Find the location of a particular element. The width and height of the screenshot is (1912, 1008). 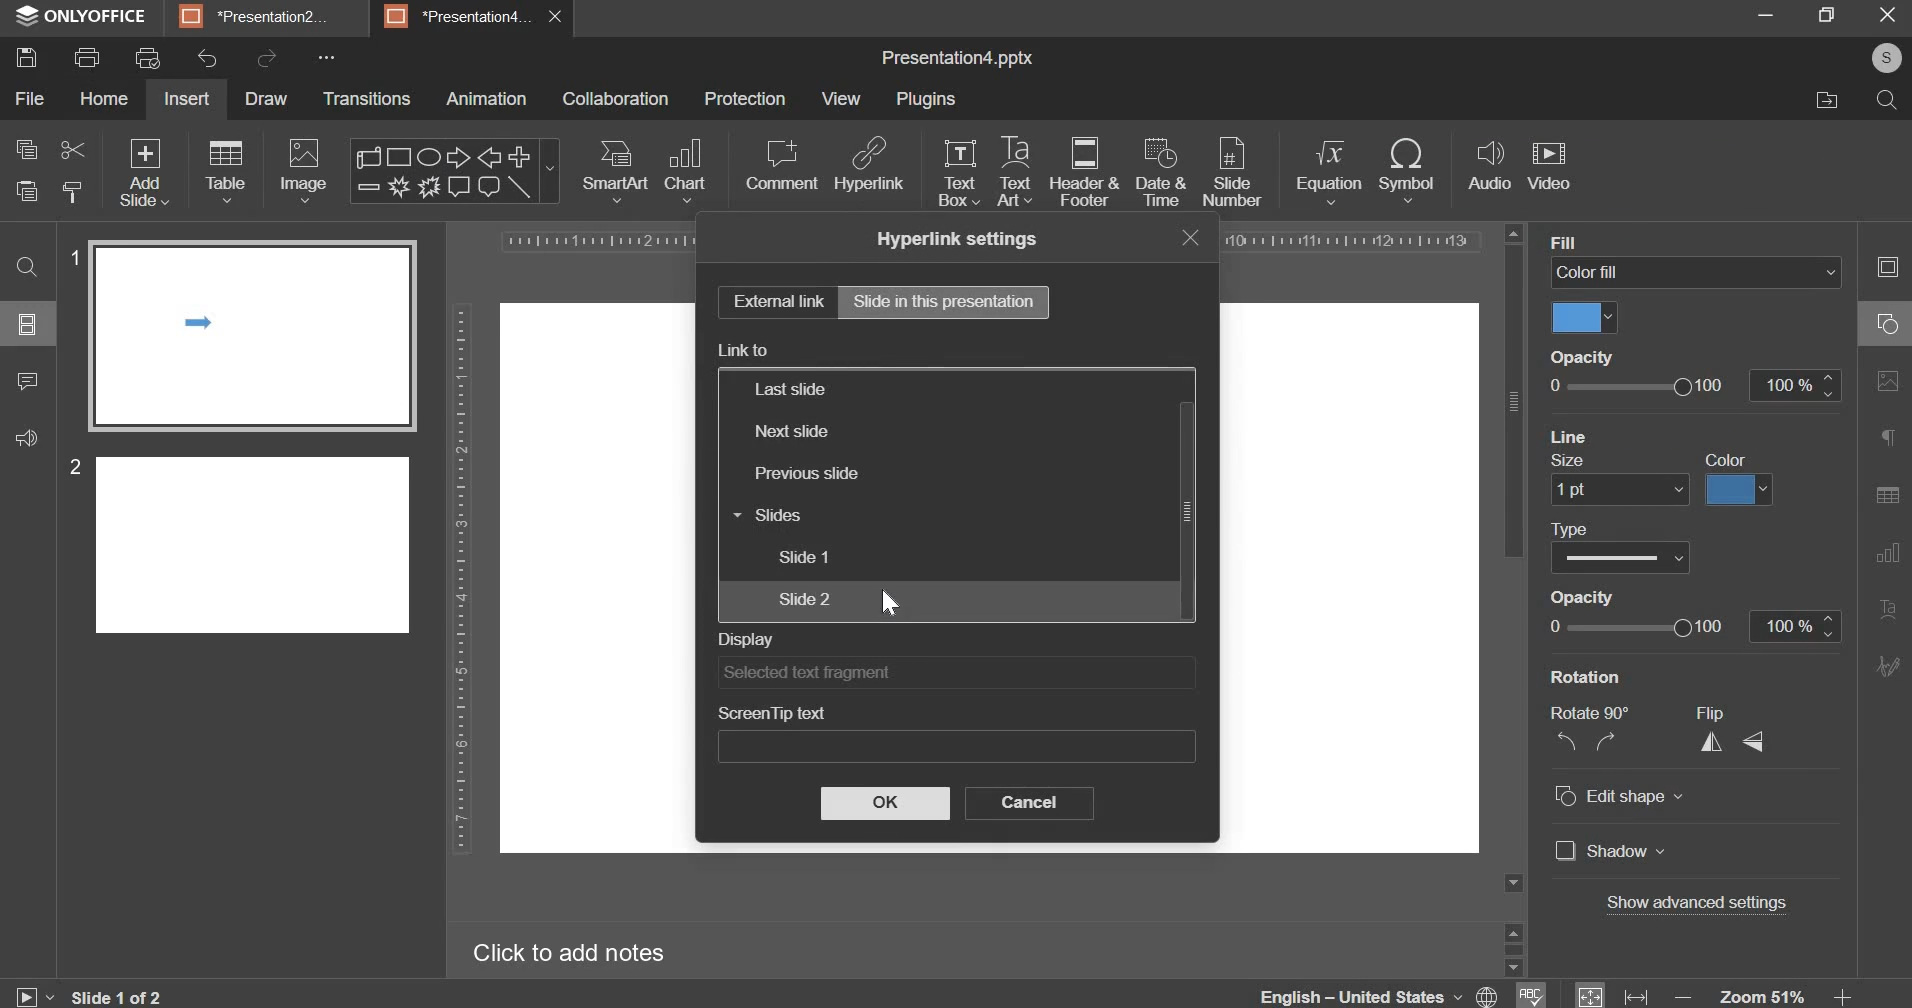

search is located at coordinates (27, 258).